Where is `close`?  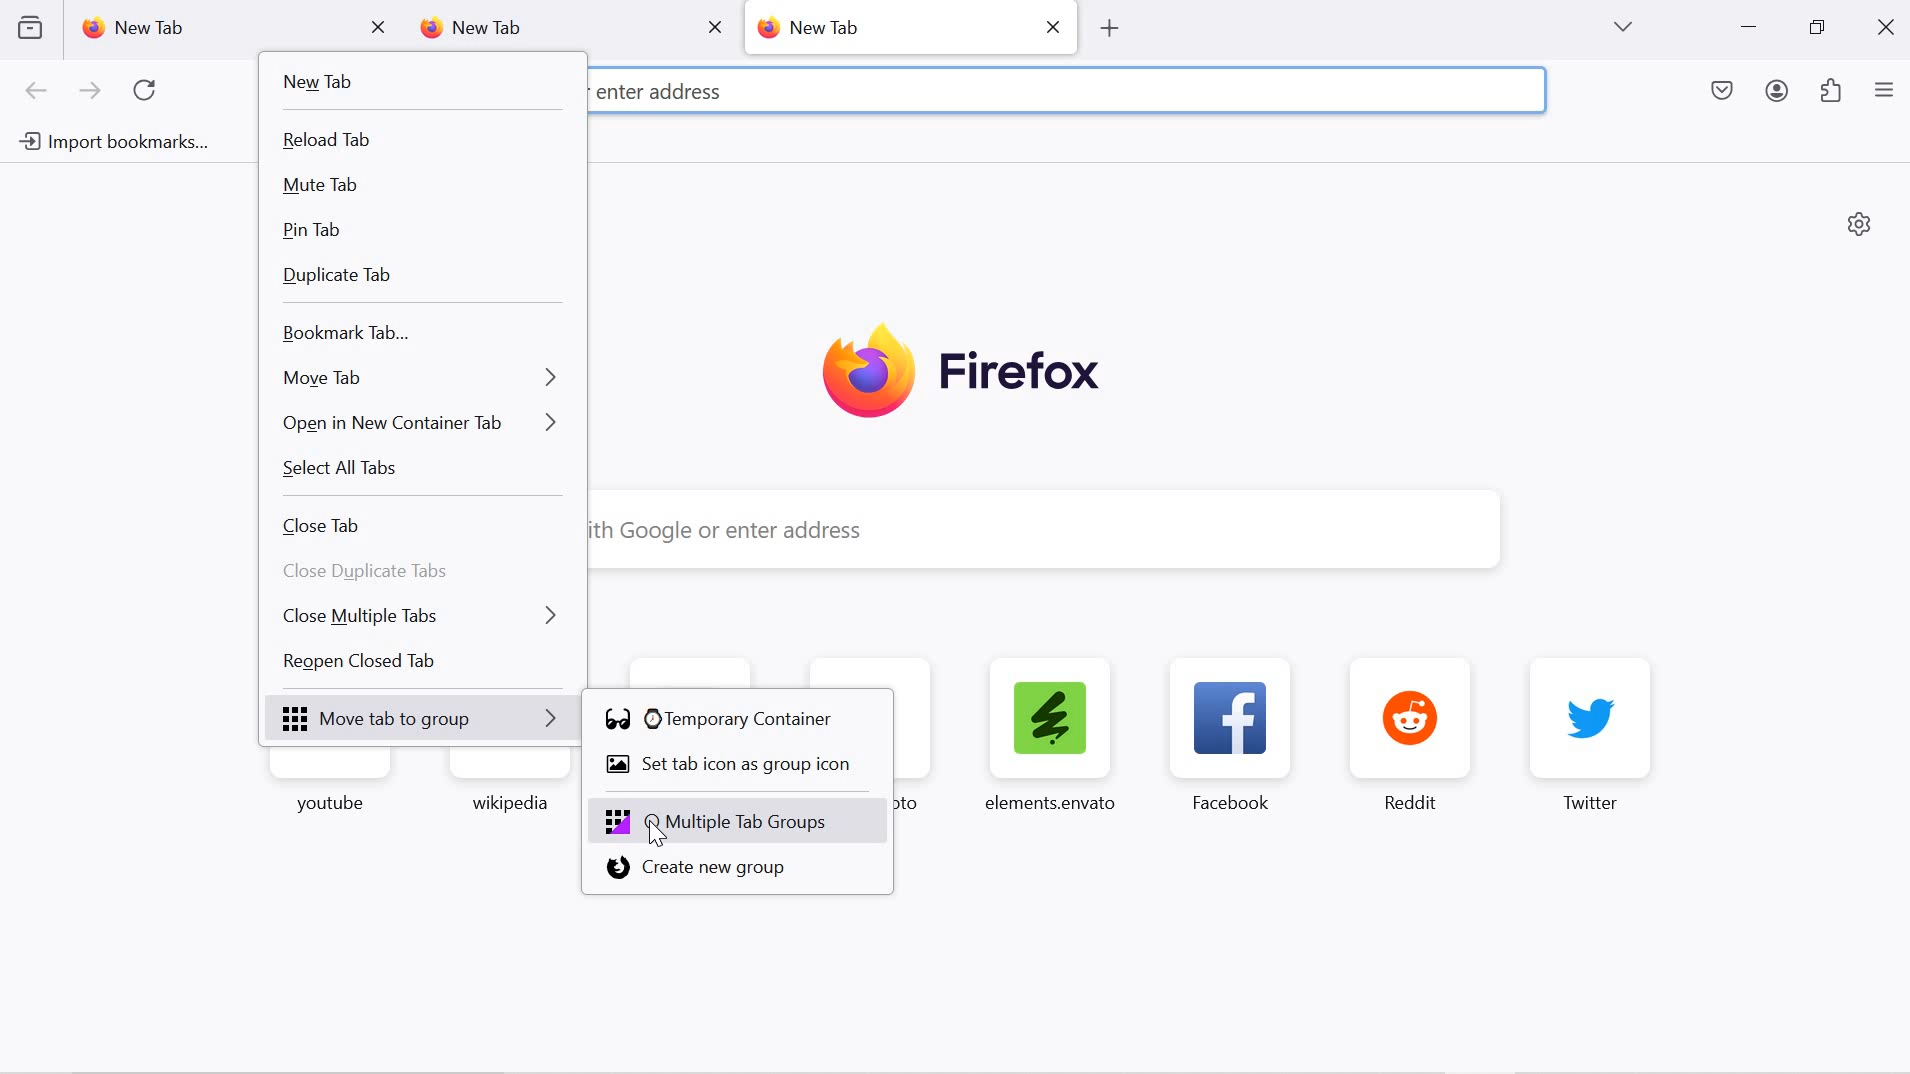 close is located at coordinates (1056, 25).